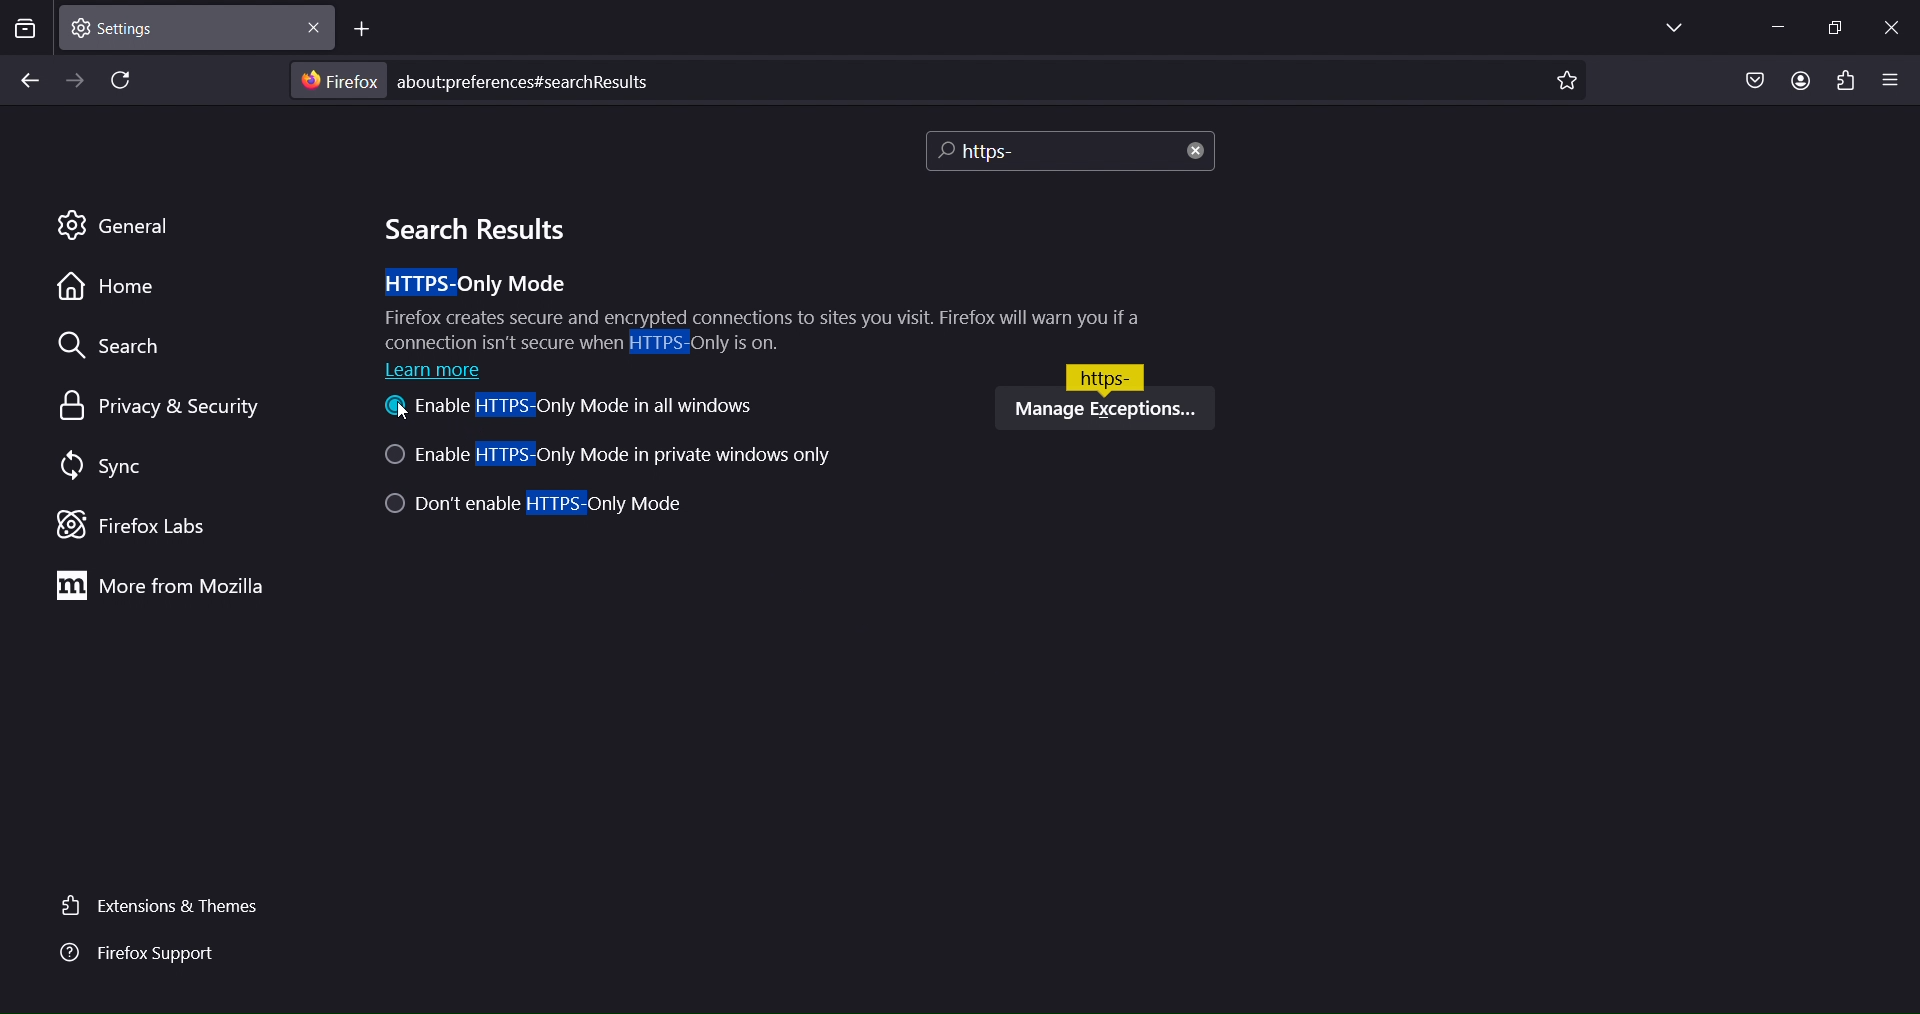 The image size is (1920, 1014). Describe the element at coordinates (1893, 31) in the screenshot. I see `close` at that location.